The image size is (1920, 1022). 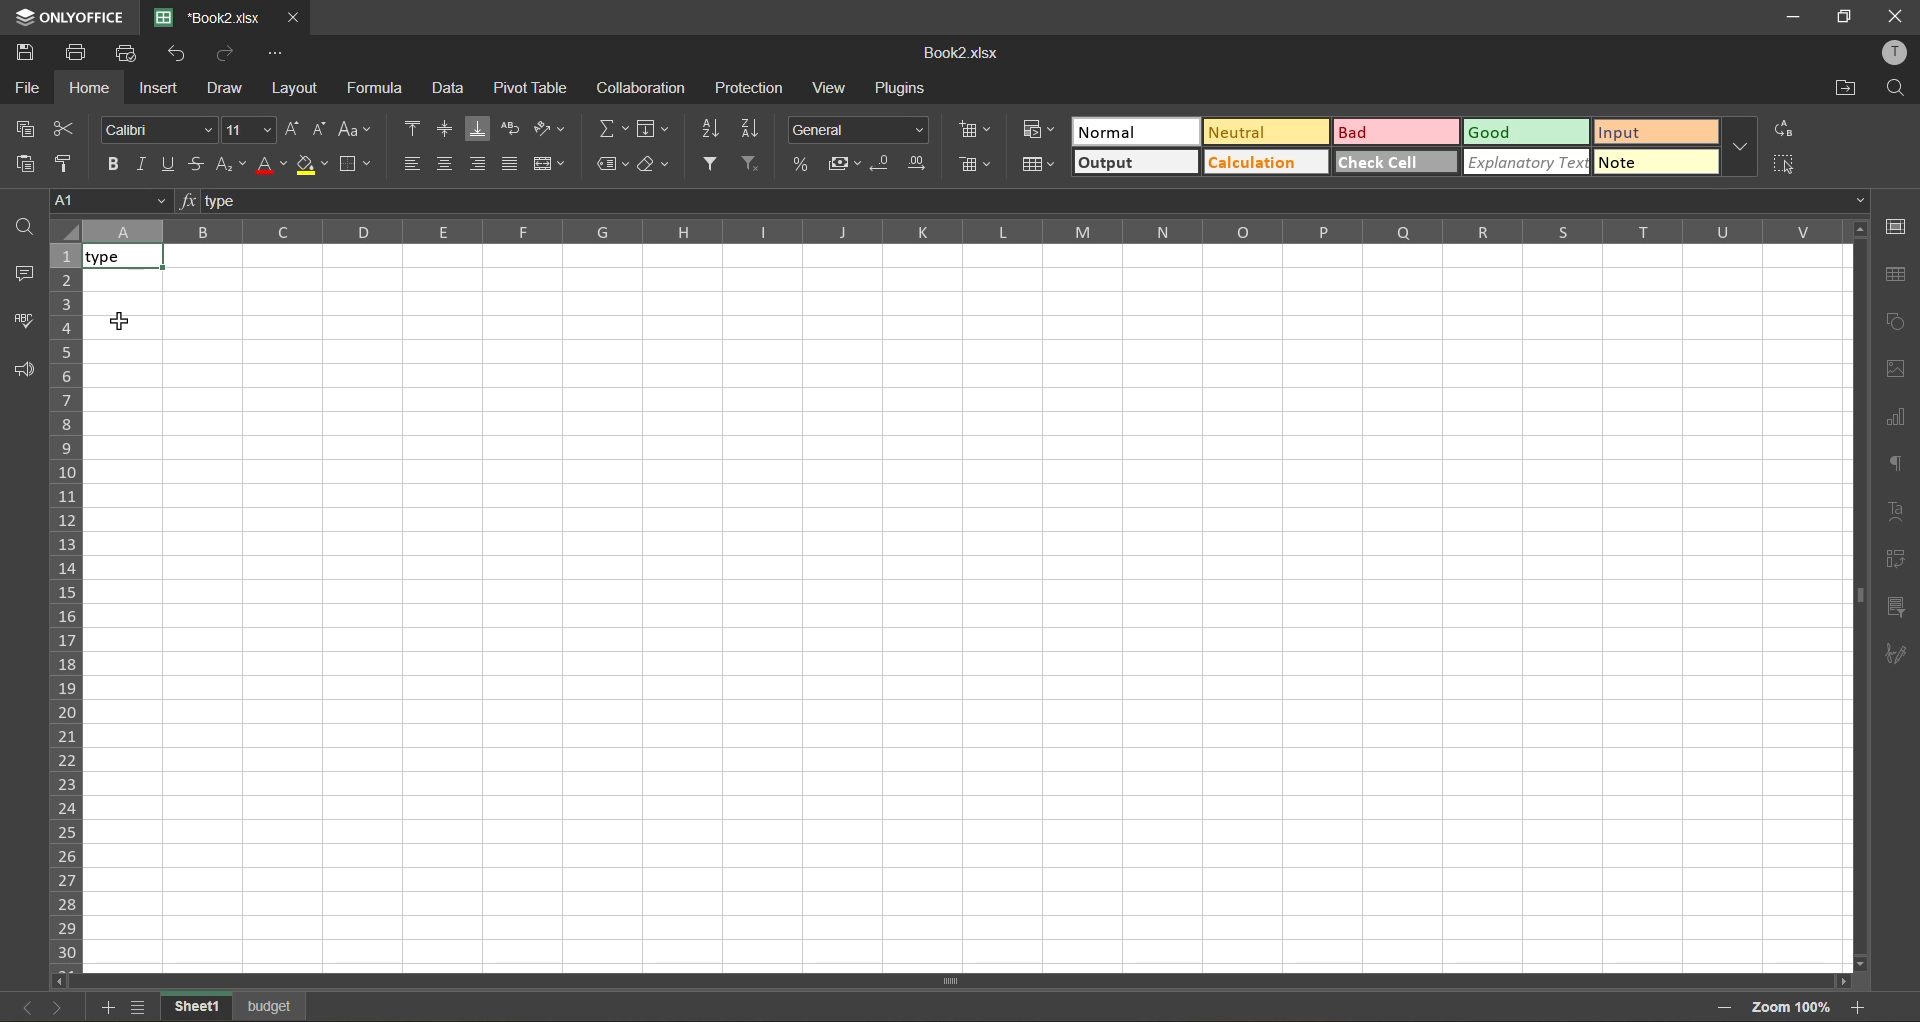 I want to click on feedback, so click(x=26, y=371).